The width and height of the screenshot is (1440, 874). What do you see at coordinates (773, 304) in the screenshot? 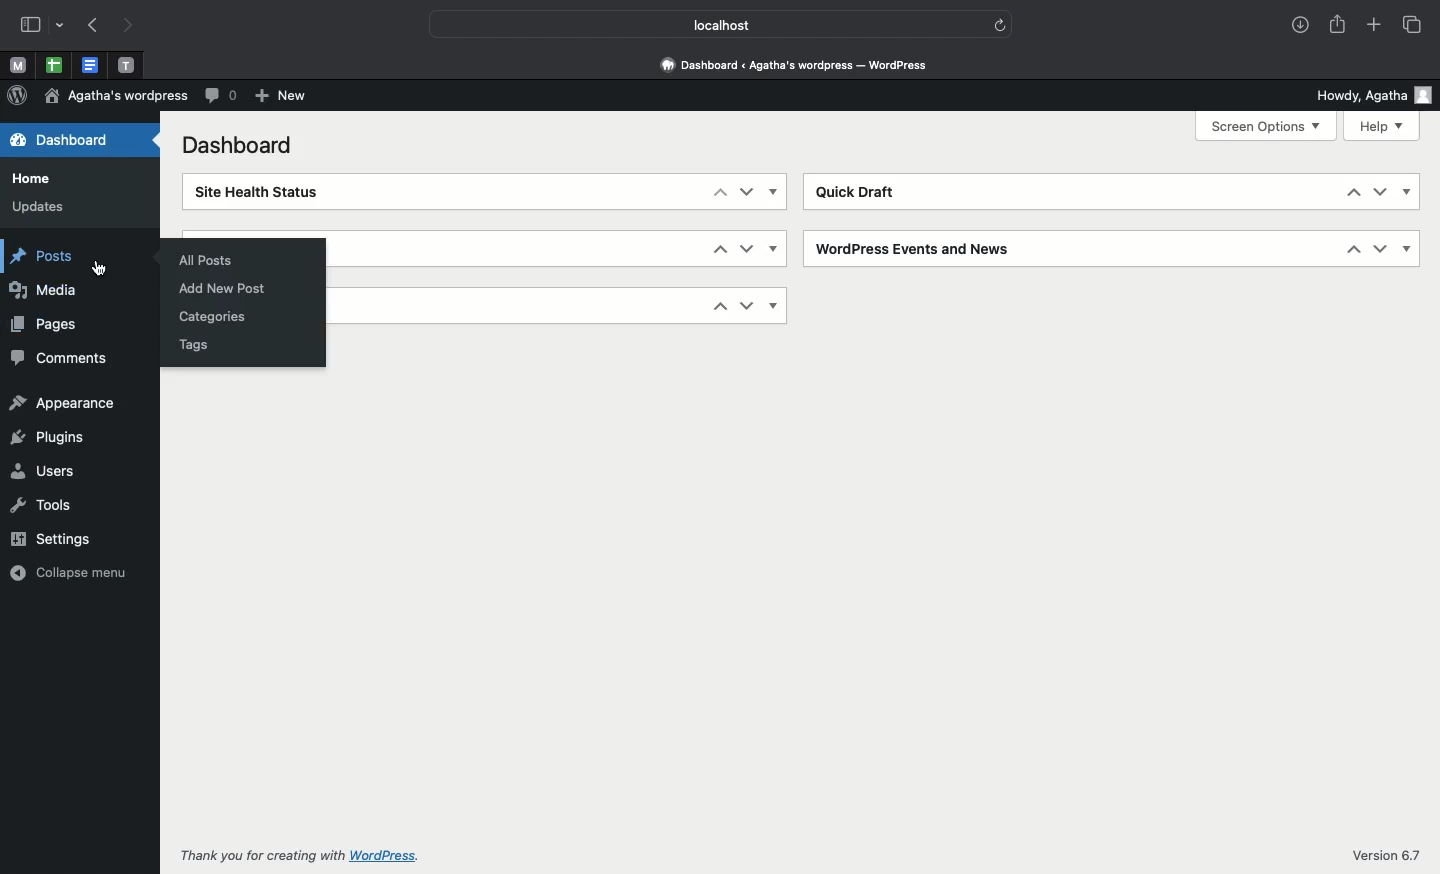
I see `Hide` at bounding box center [773, 304].